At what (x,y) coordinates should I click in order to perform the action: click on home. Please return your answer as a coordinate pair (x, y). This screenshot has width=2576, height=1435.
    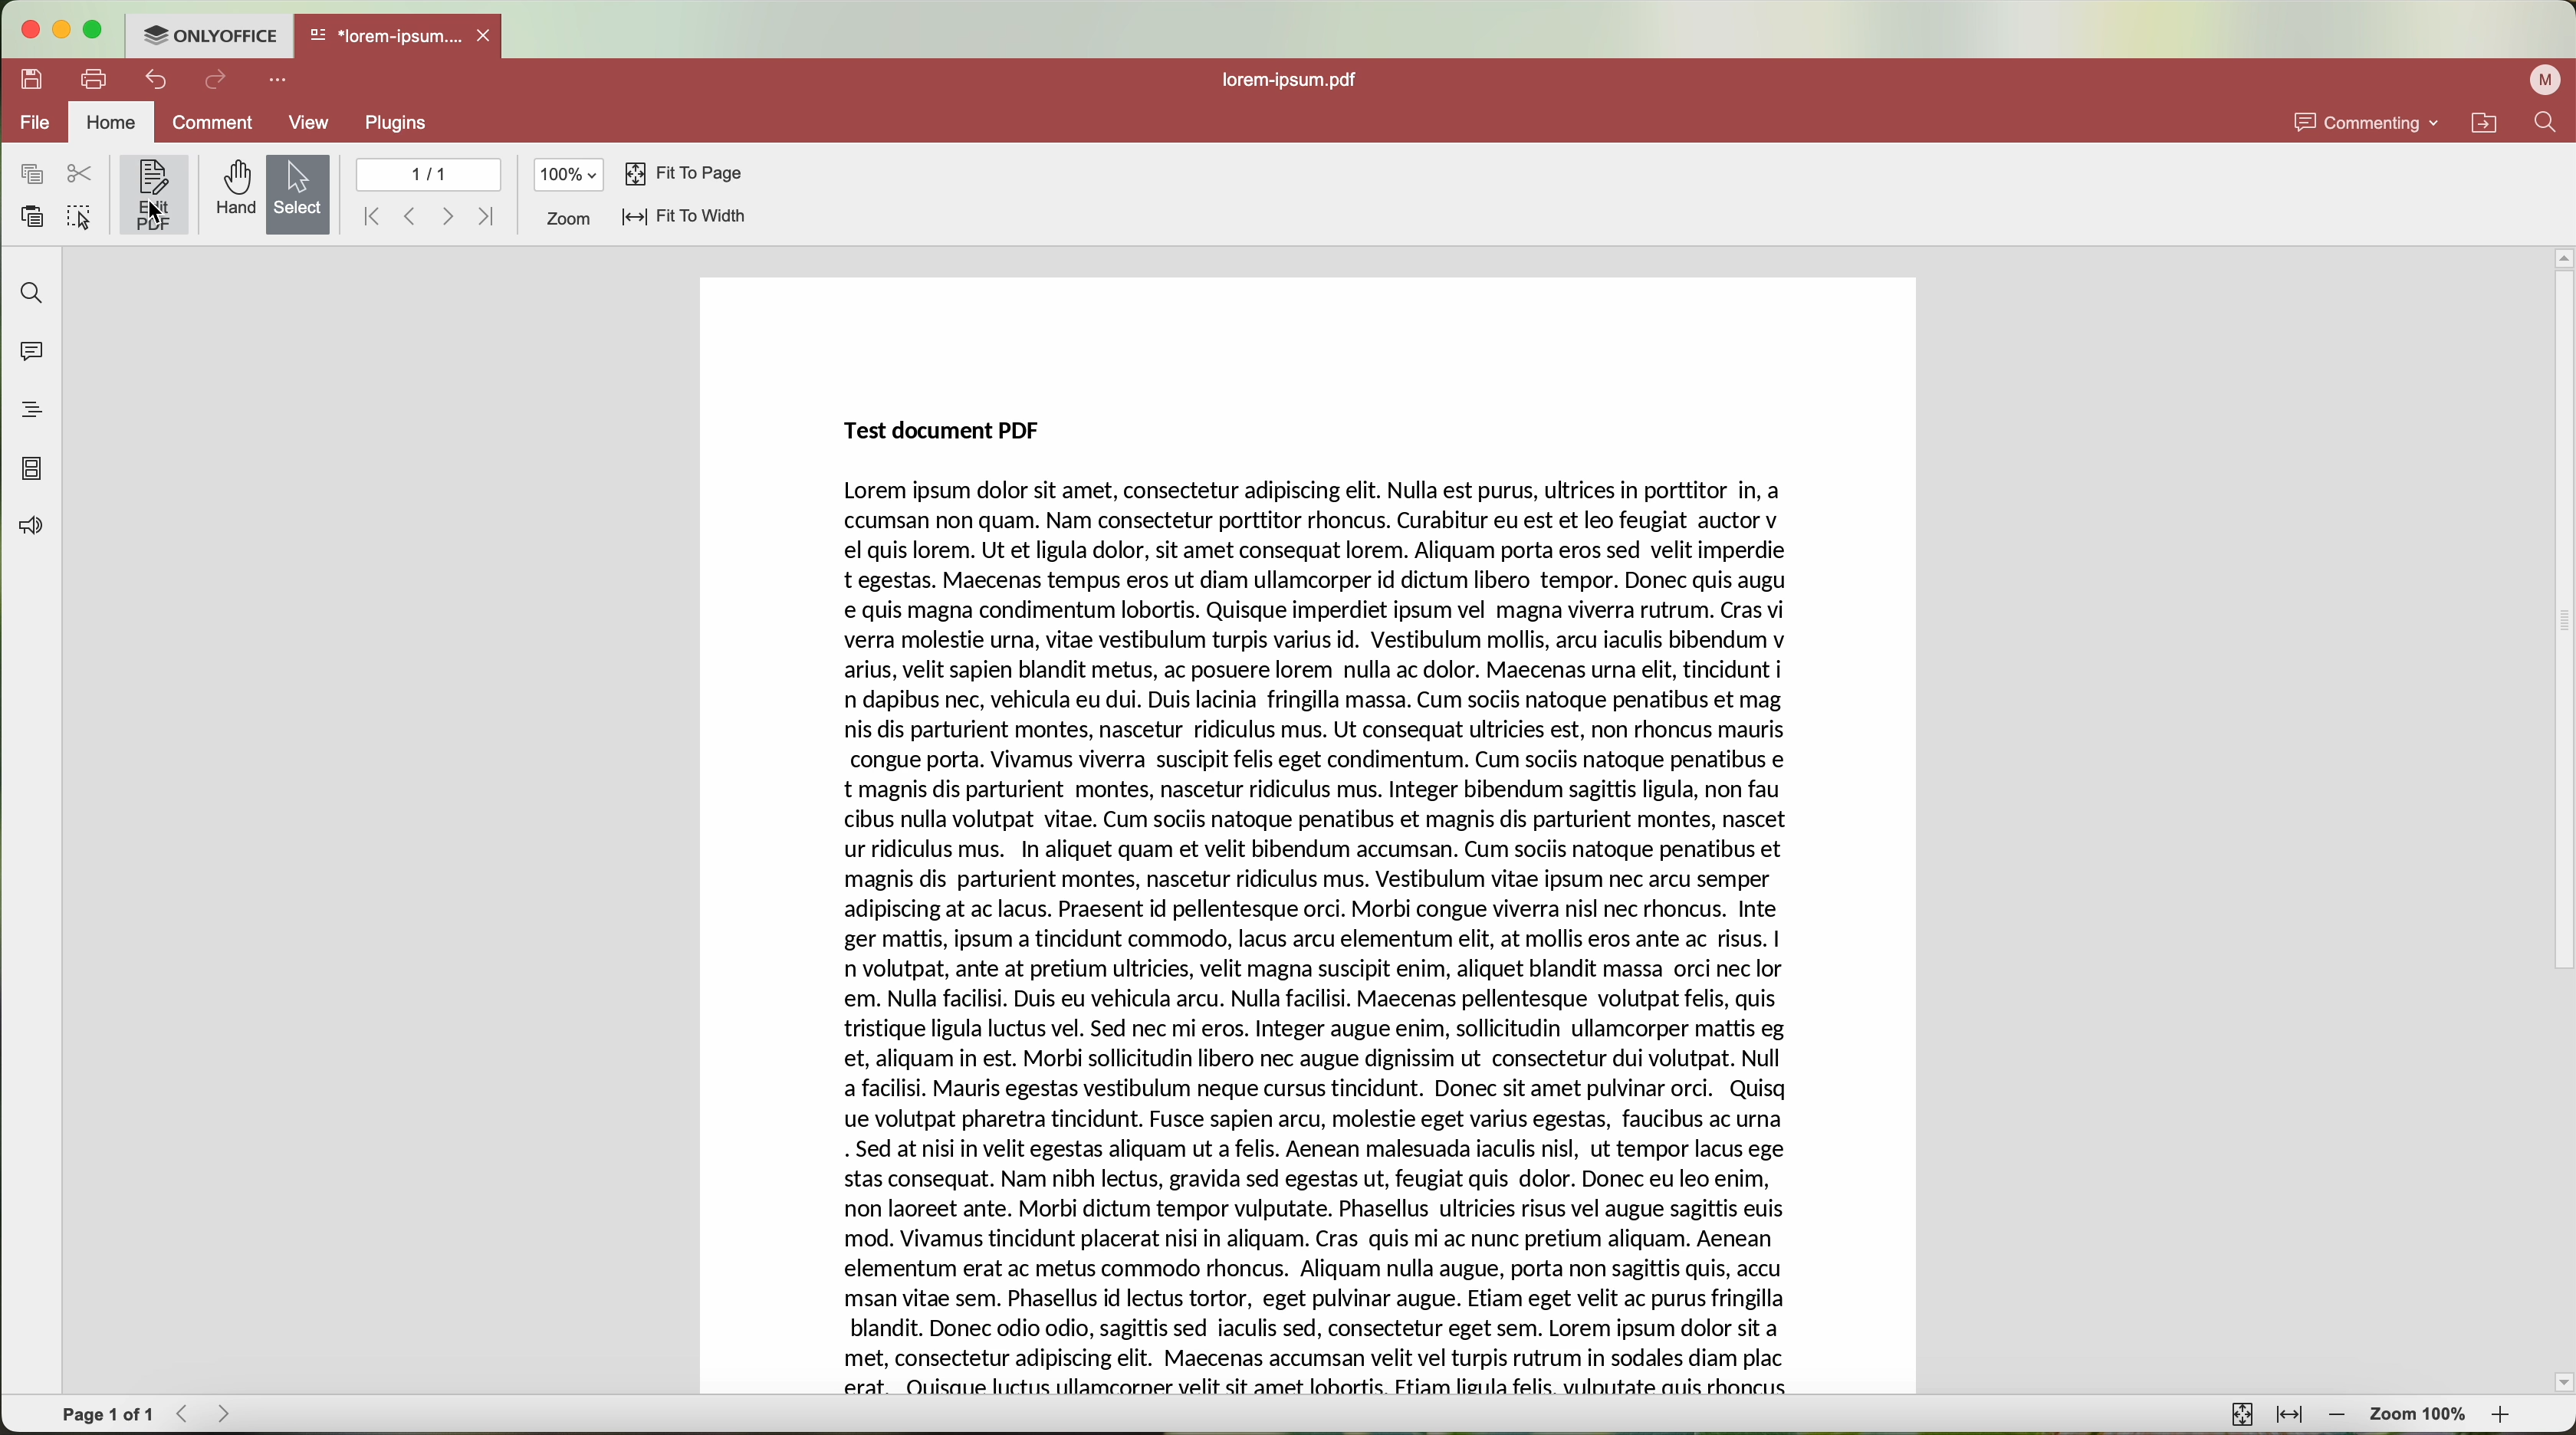
    Looking at the image, I should click on (113, 122).